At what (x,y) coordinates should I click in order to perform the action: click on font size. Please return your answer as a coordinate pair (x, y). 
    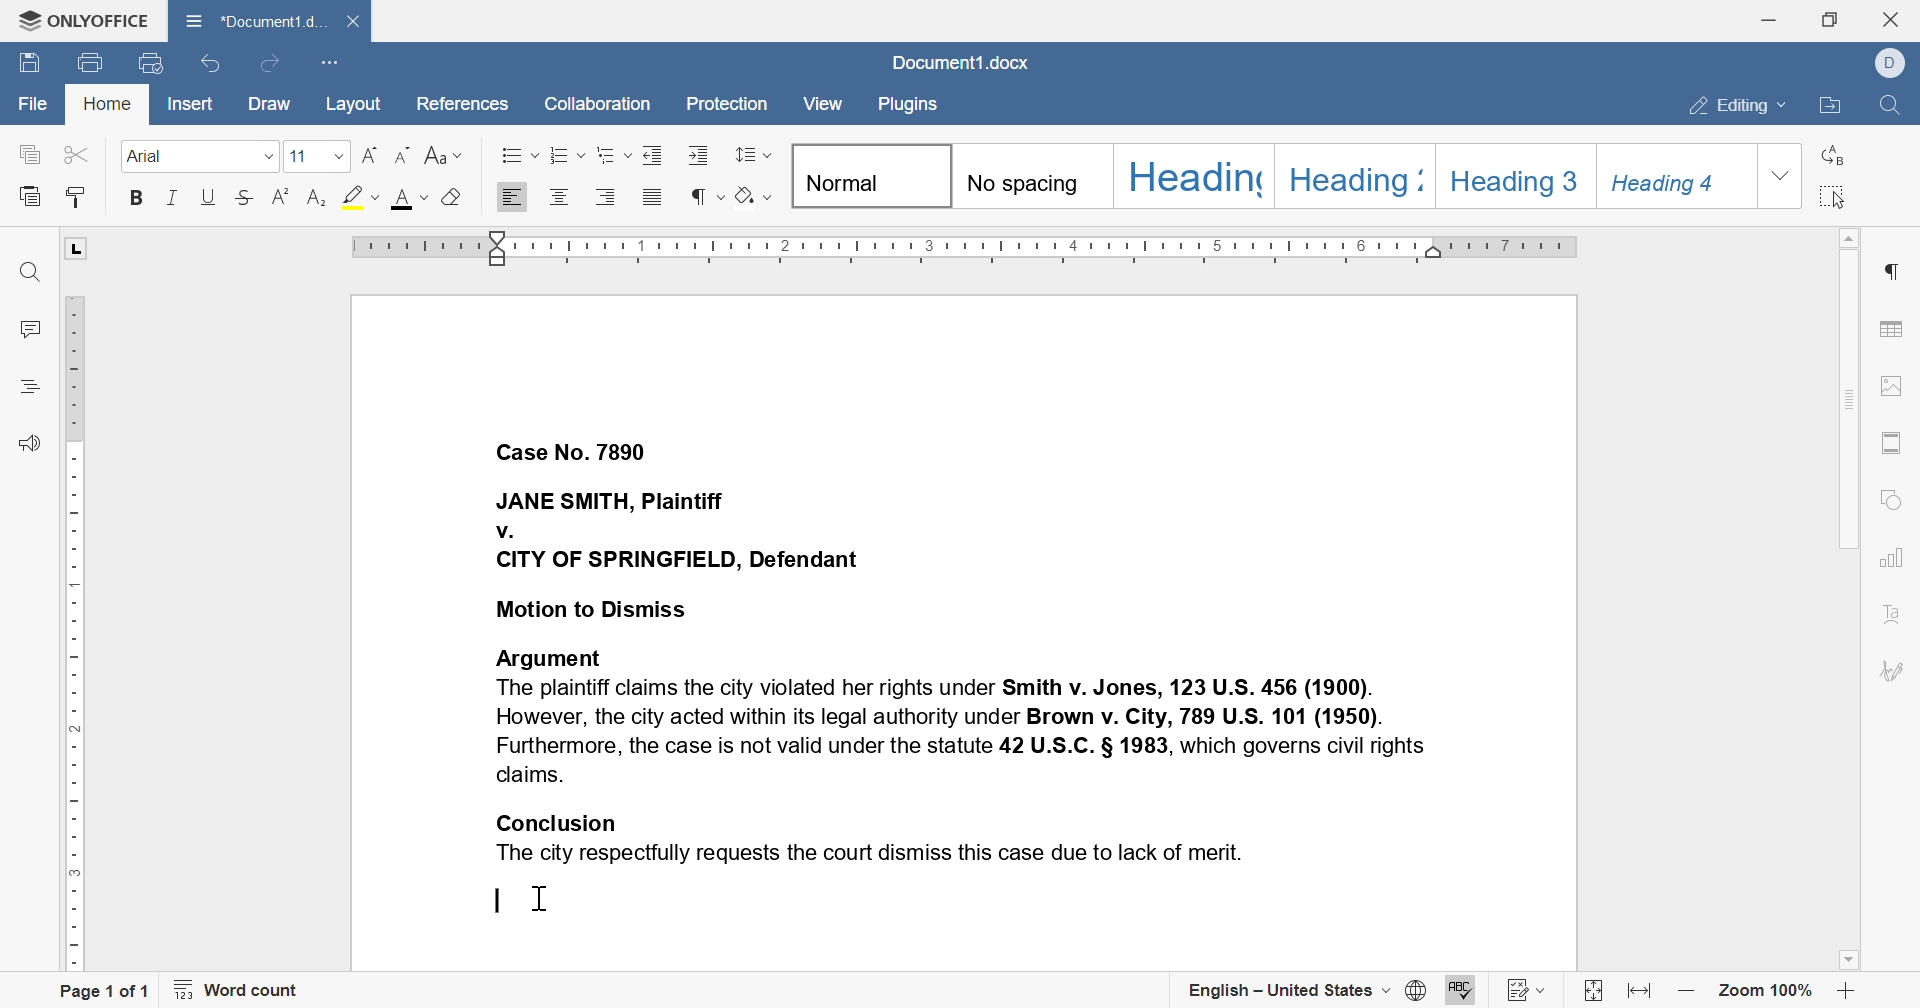
    Looking at the image, I should click on (314, 154).